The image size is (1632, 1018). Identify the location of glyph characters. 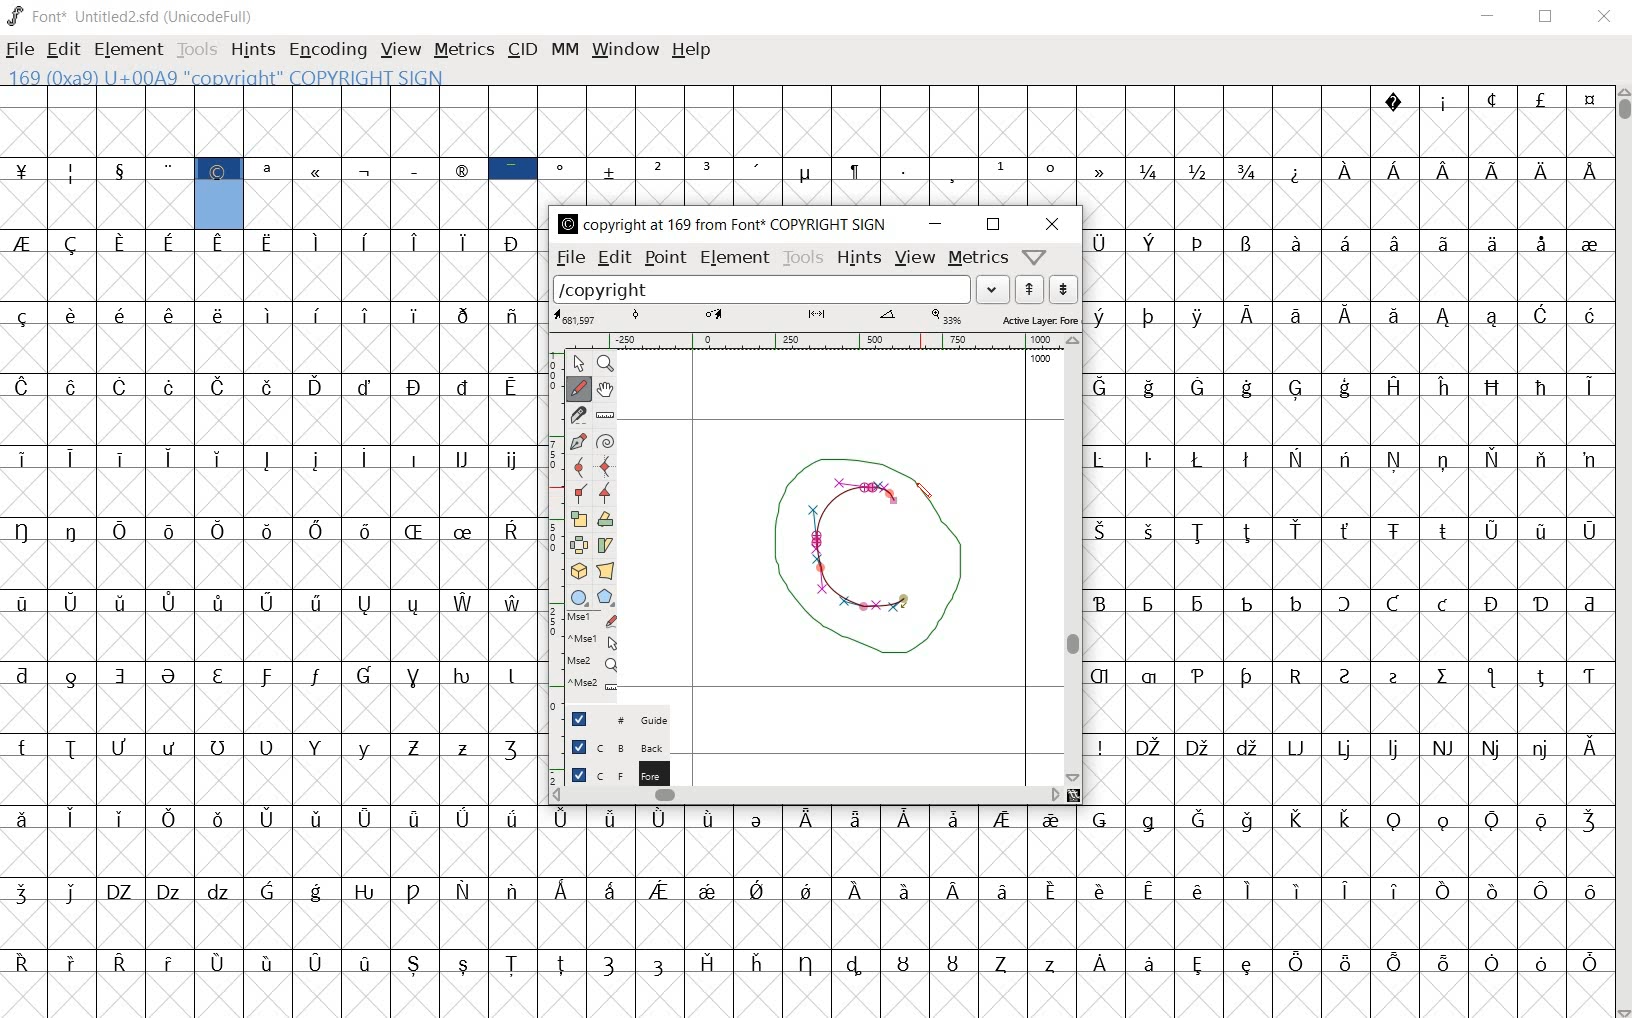
(1048, 144).